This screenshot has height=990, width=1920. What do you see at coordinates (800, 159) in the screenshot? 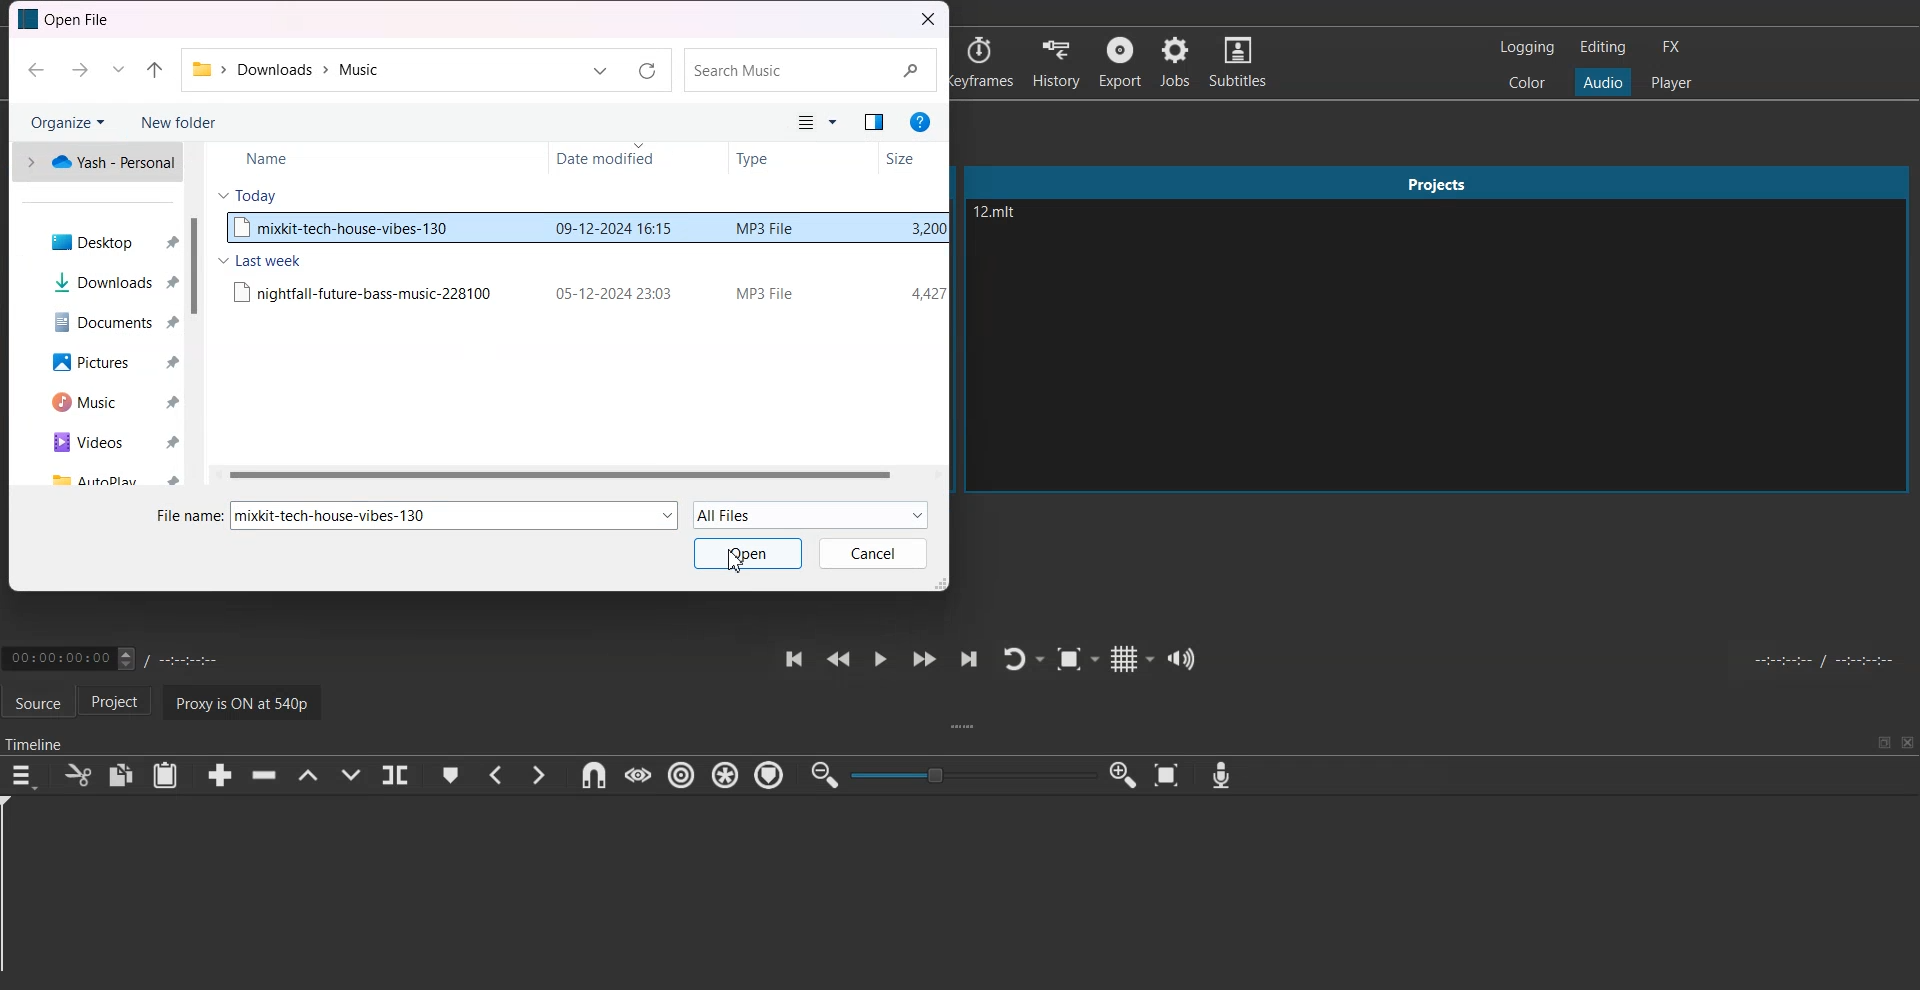
I see `Type` at bounding box center [800, 159].